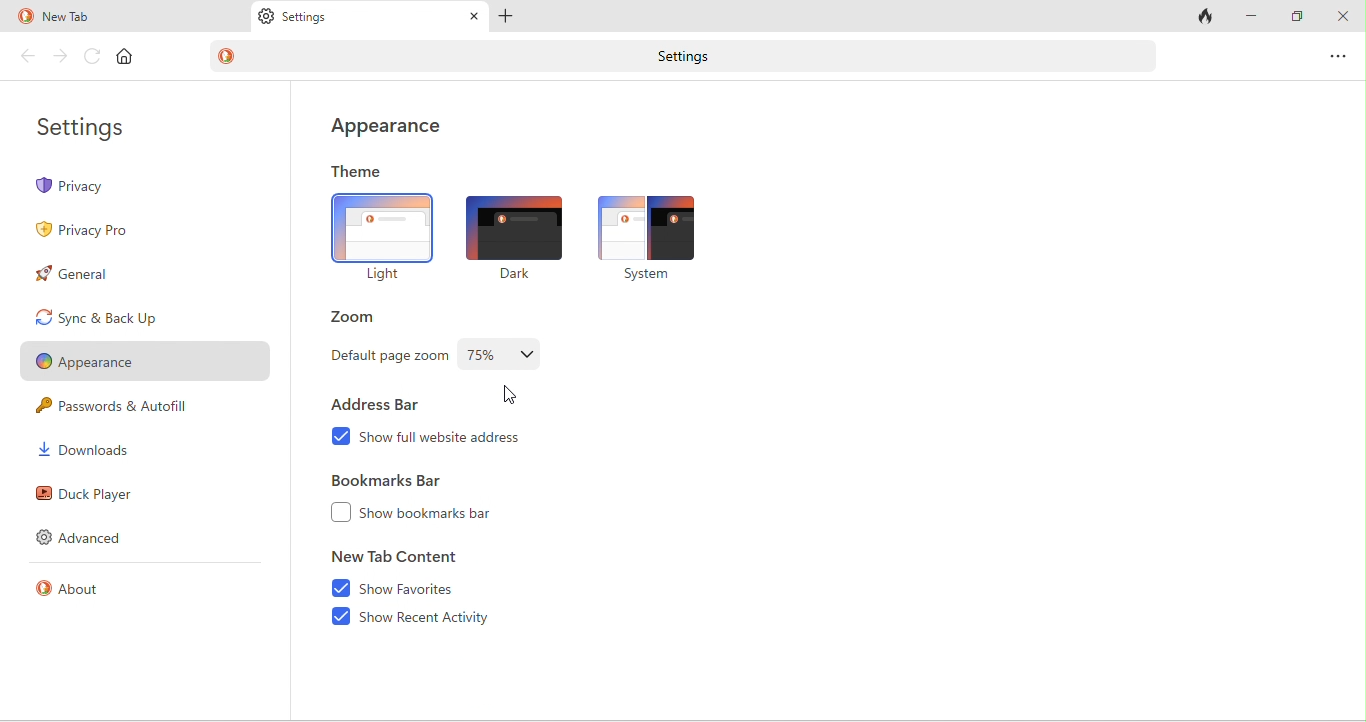  Describe the element at coordinates (386, 357) in the screenshot. I see `default page zoom` at that location.